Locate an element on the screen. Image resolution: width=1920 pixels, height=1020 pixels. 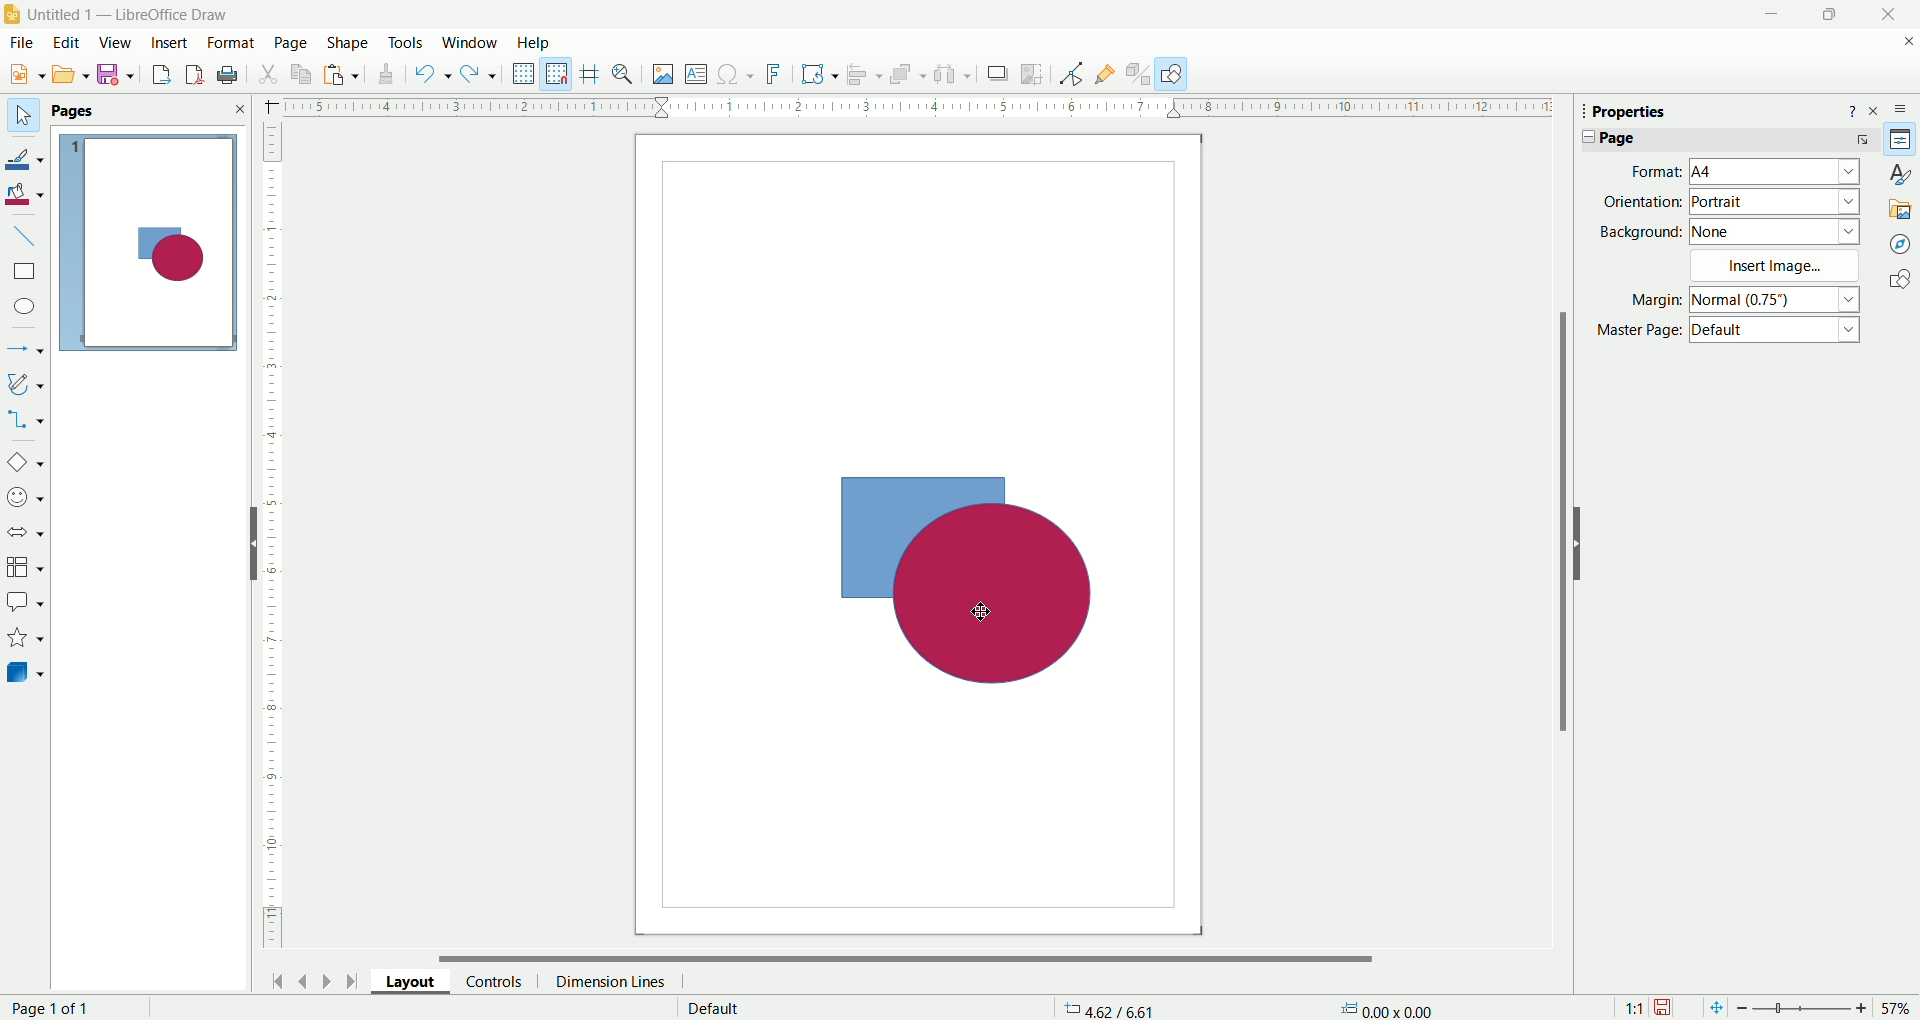
properties is located at coordinates (1903, 139).